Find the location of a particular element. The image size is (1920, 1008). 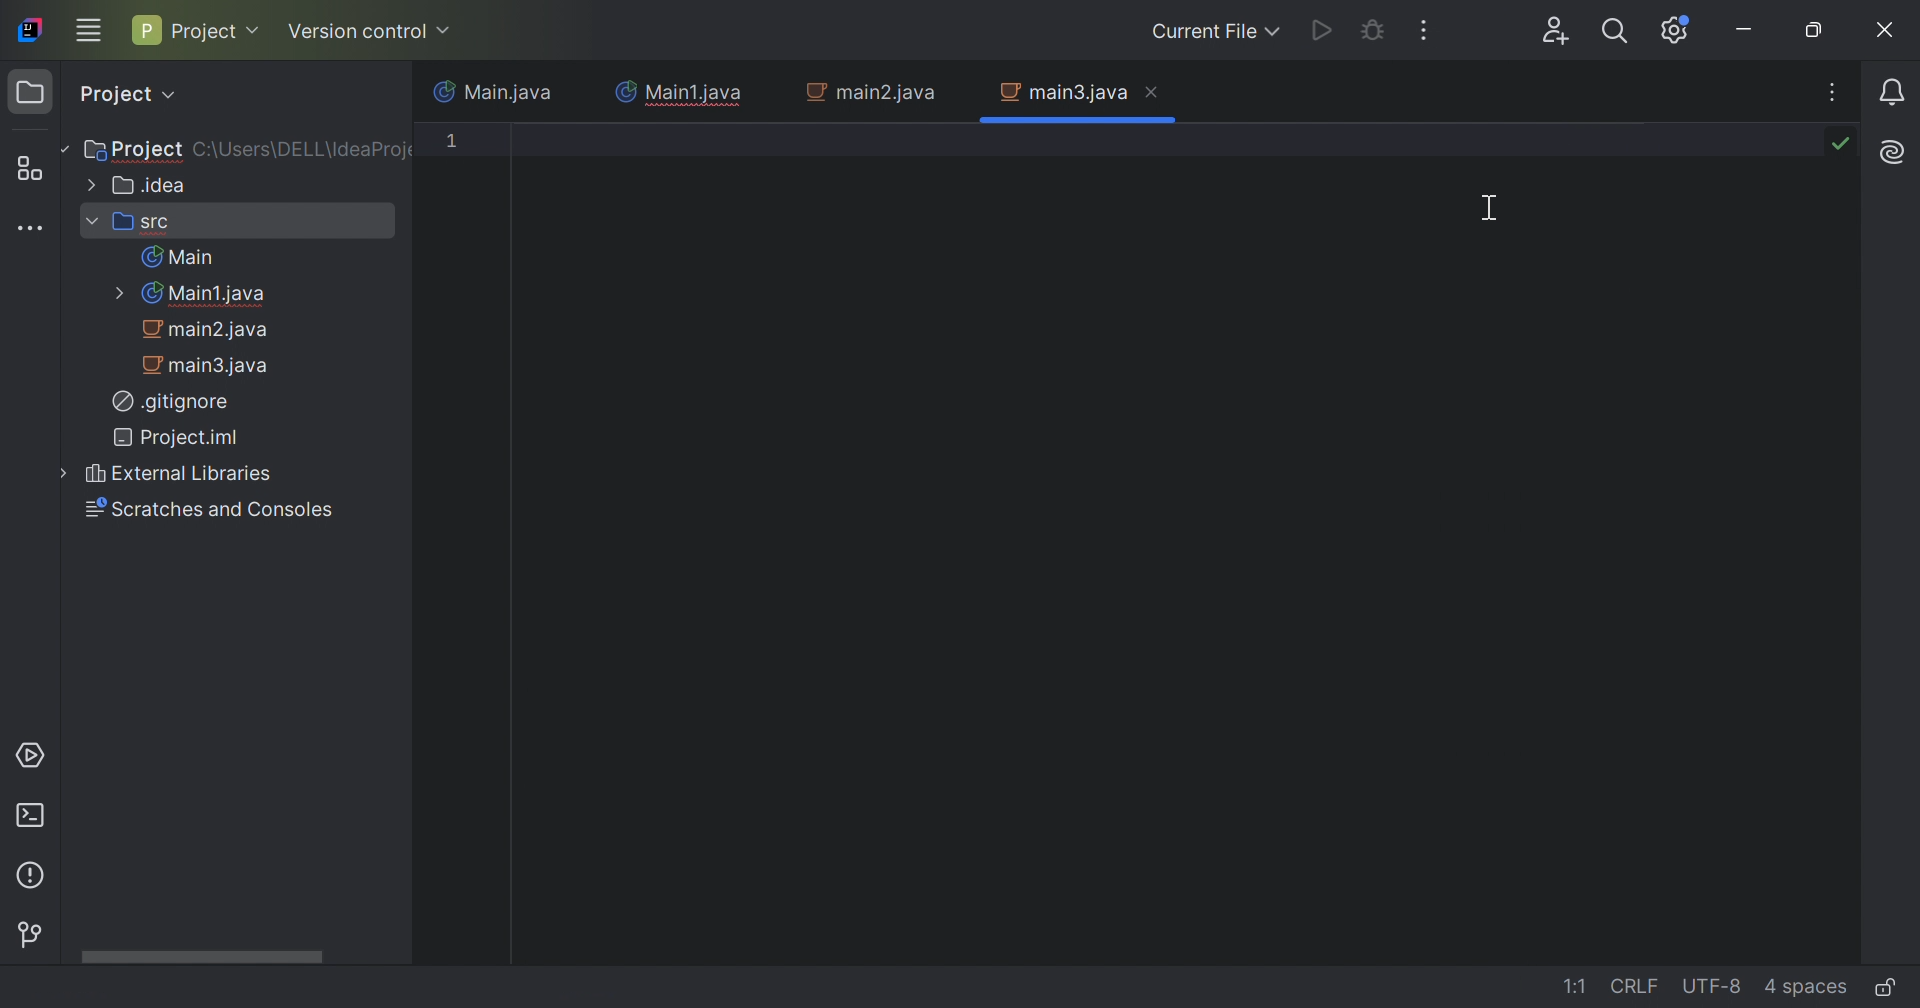

Project is located at coordinates (198, 32).